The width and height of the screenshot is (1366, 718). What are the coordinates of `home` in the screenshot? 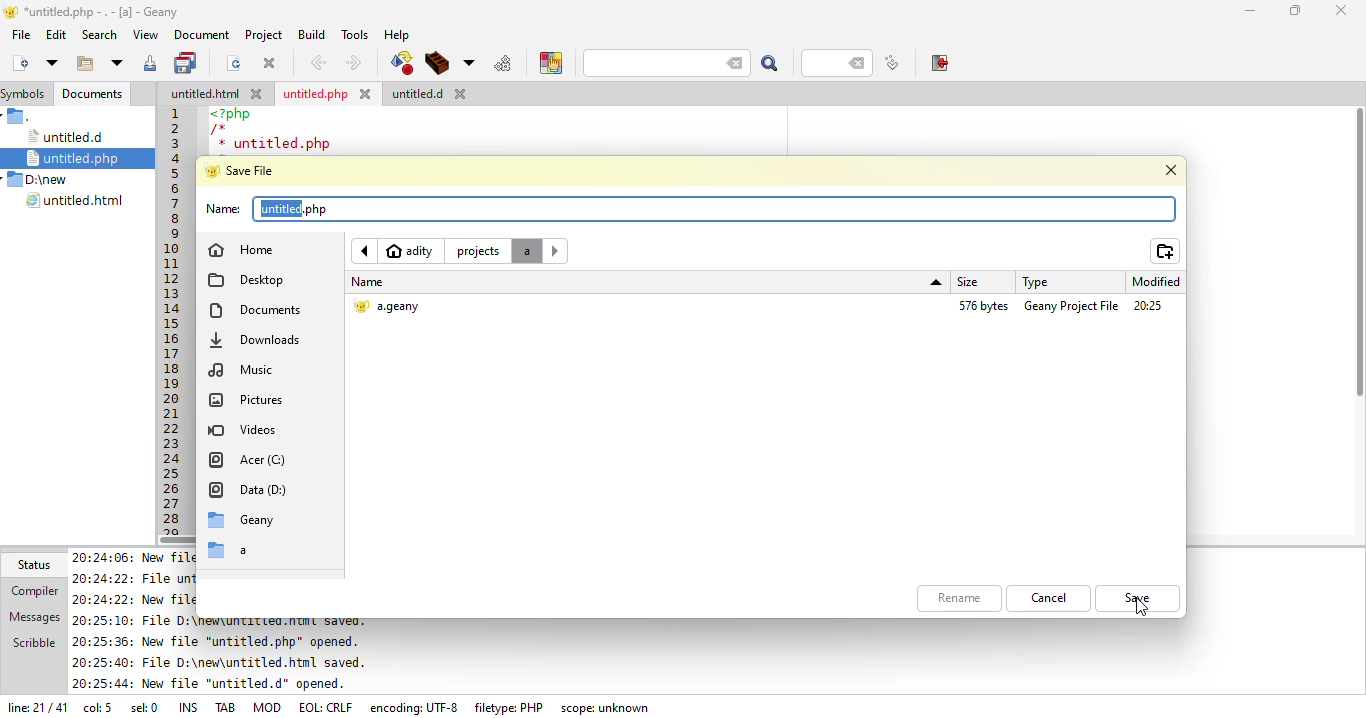 It's located at (412, 251).